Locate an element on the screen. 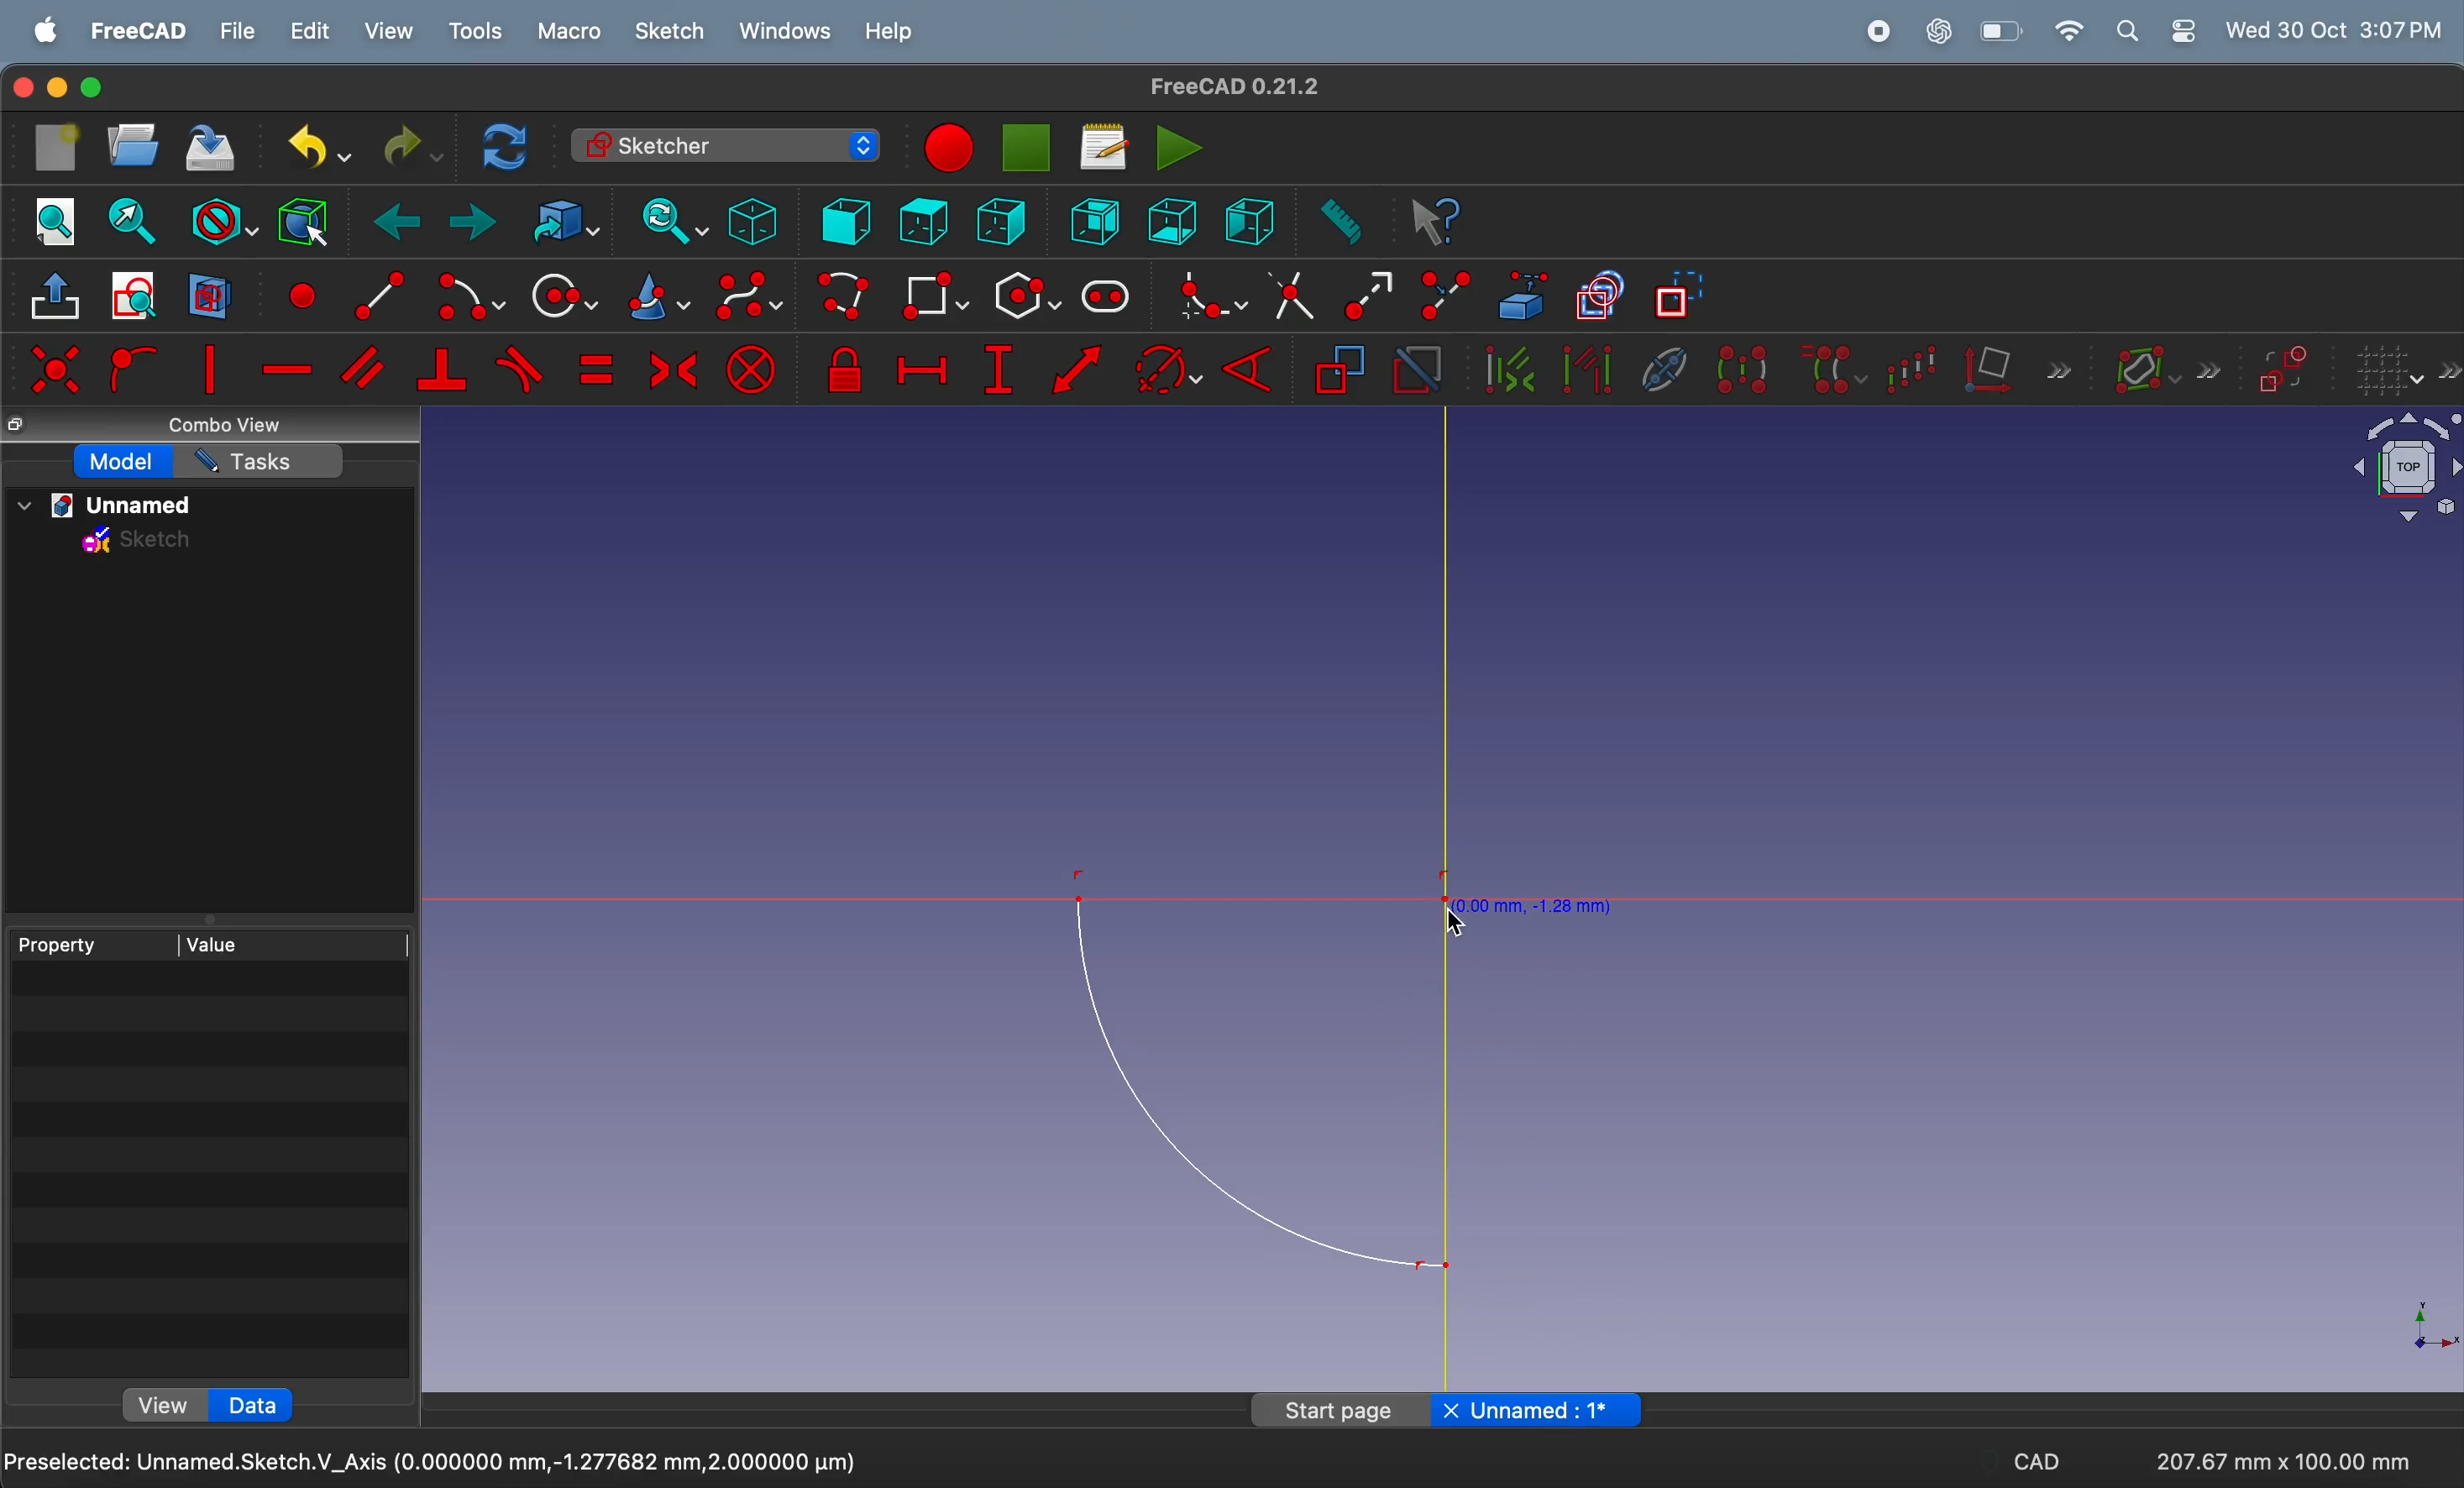 Image resolution: width=2464 pixels, height=1488 pixels. freeCad is located at coordinates (139, 32).